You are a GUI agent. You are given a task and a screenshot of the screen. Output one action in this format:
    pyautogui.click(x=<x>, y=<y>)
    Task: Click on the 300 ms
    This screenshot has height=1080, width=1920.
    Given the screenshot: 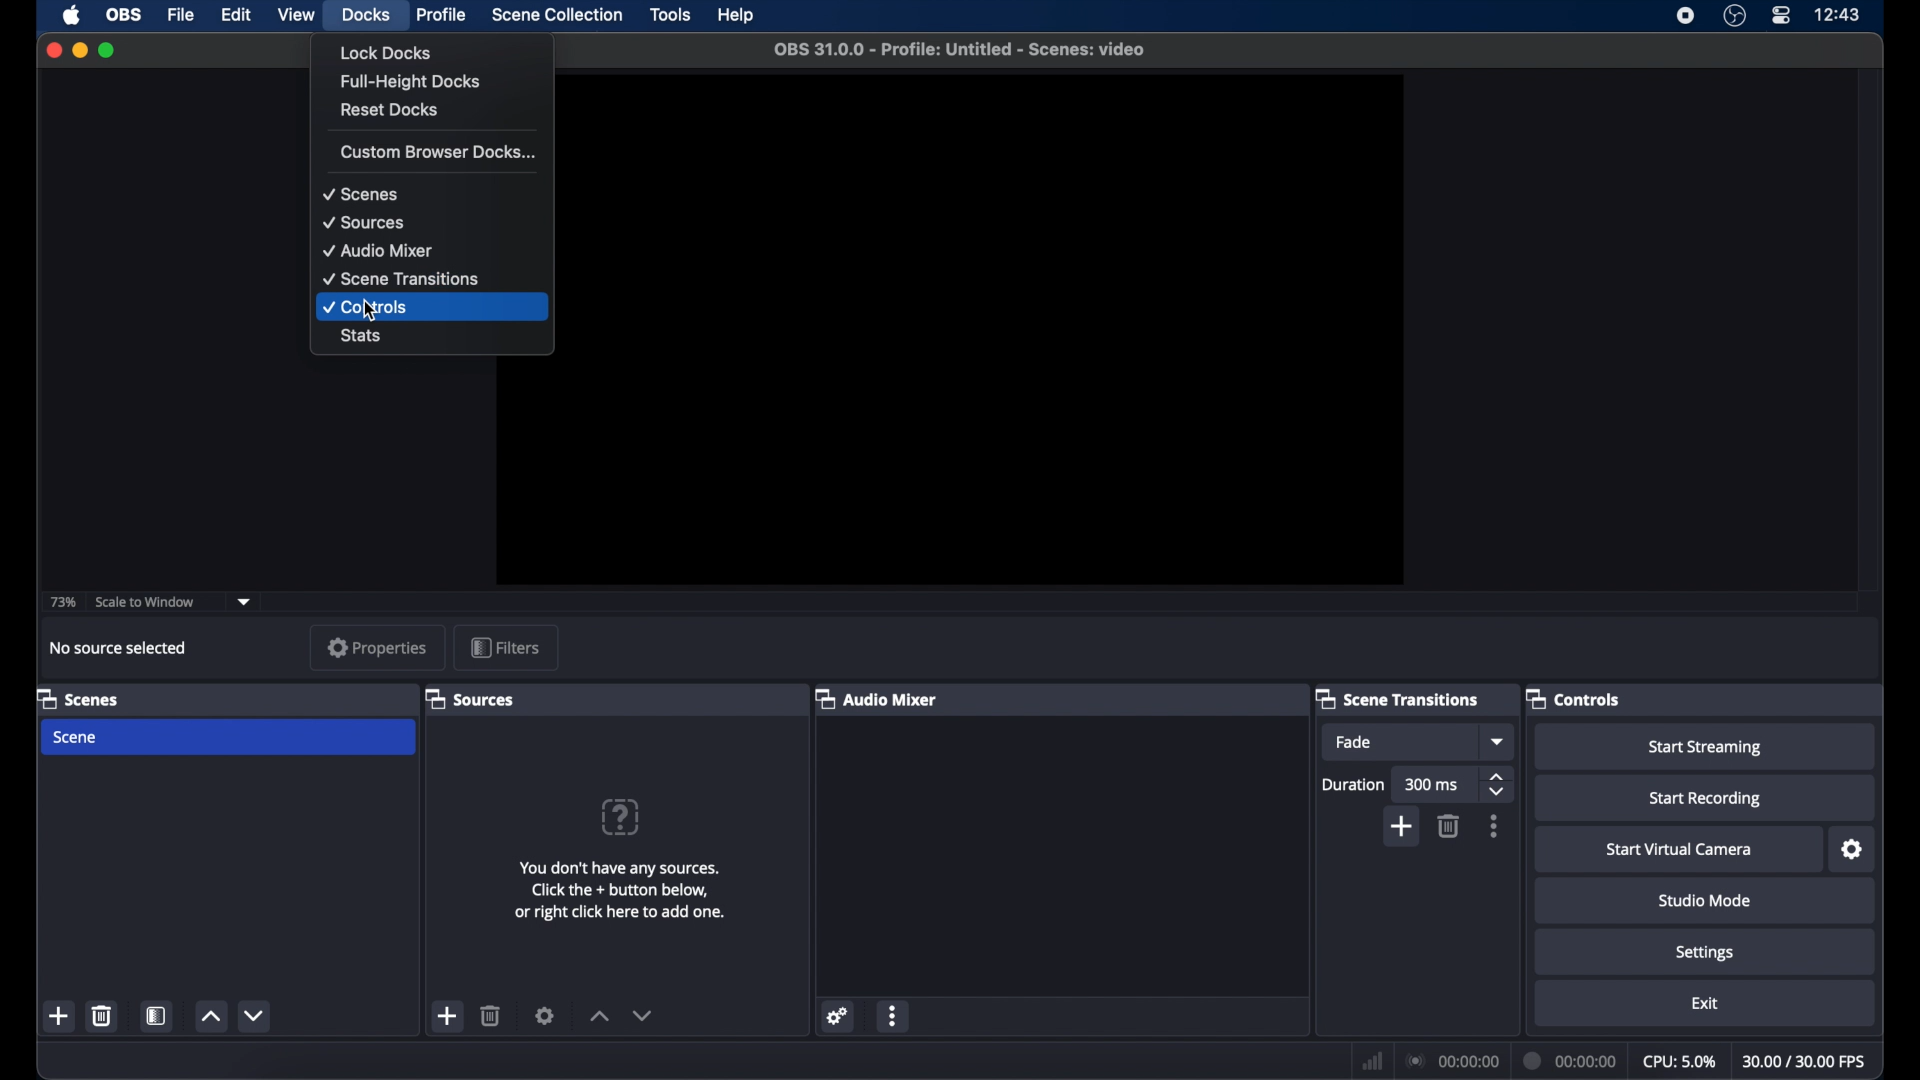 What is the action you would take?
    pyautogui.click(x=1432, y=784)
    